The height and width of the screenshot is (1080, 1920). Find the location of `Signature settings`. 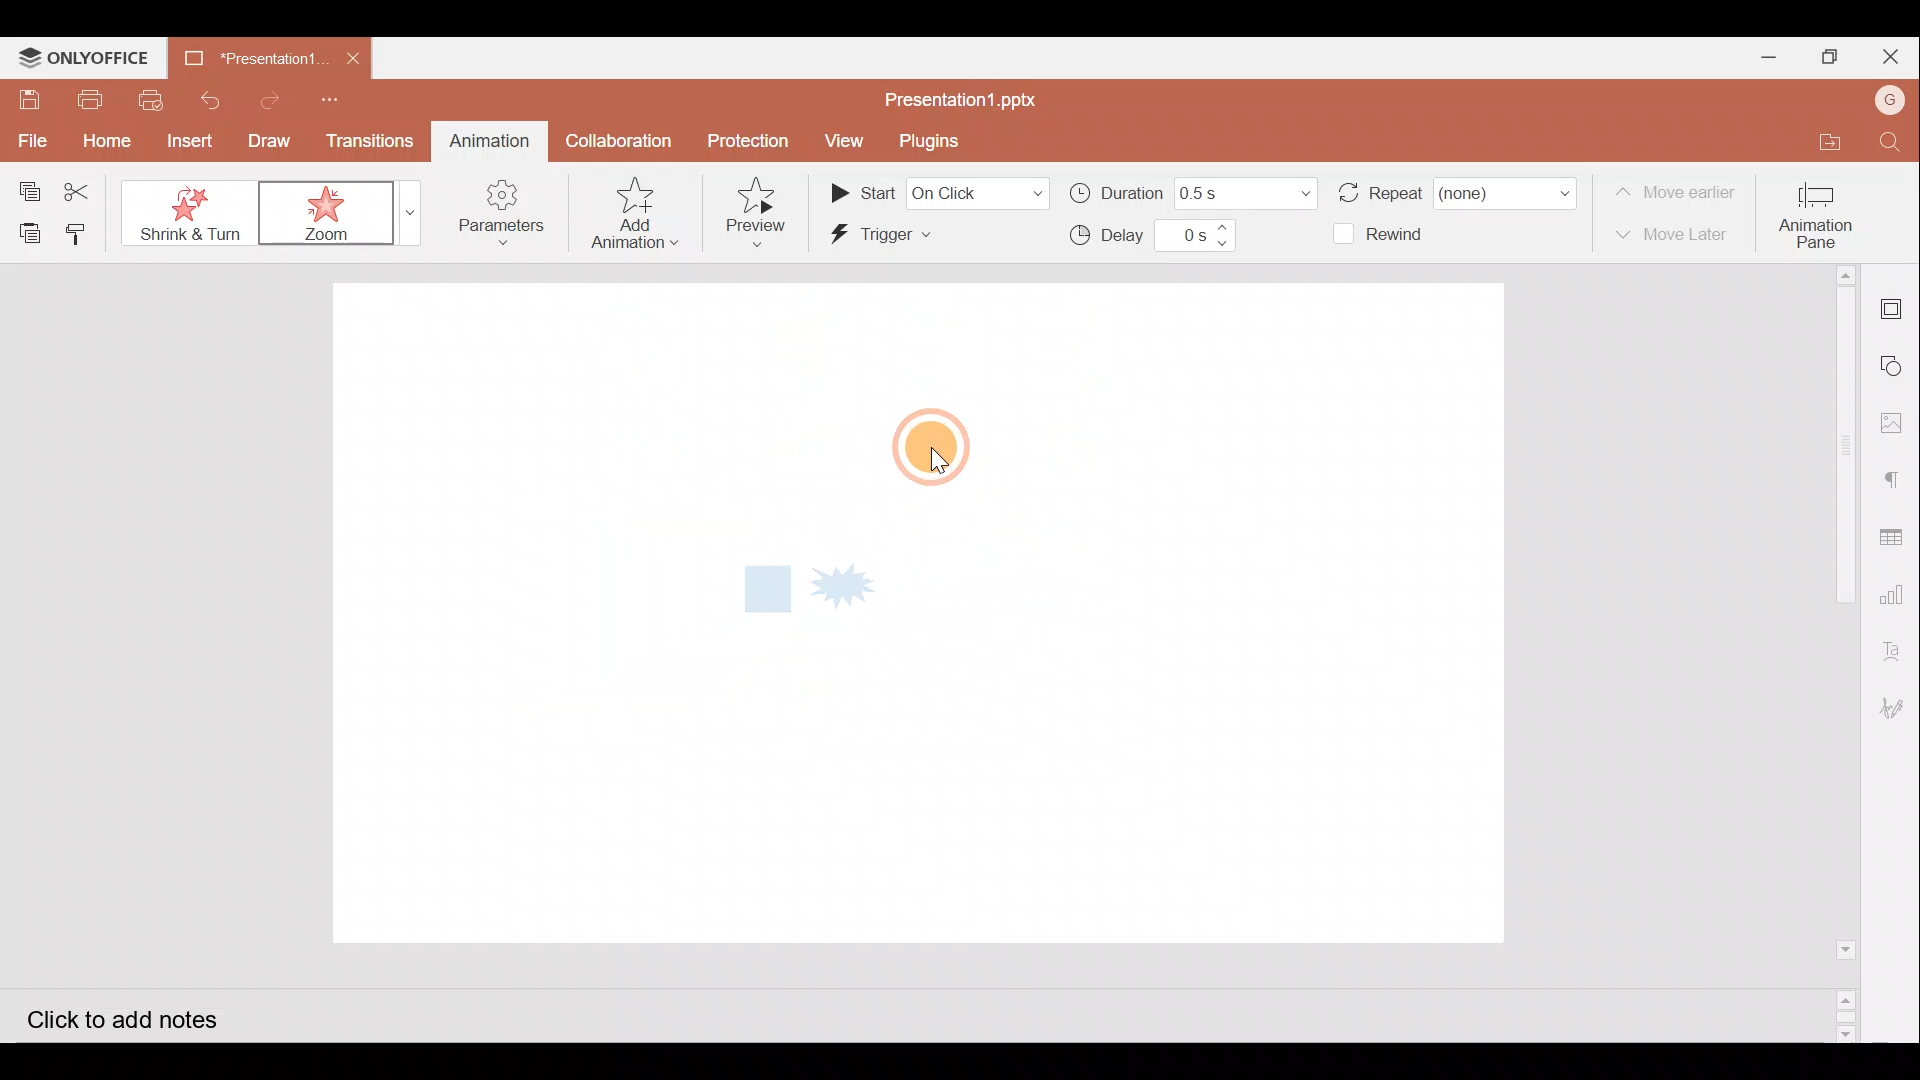

Signature settings is located at coordinates (1896, 706).